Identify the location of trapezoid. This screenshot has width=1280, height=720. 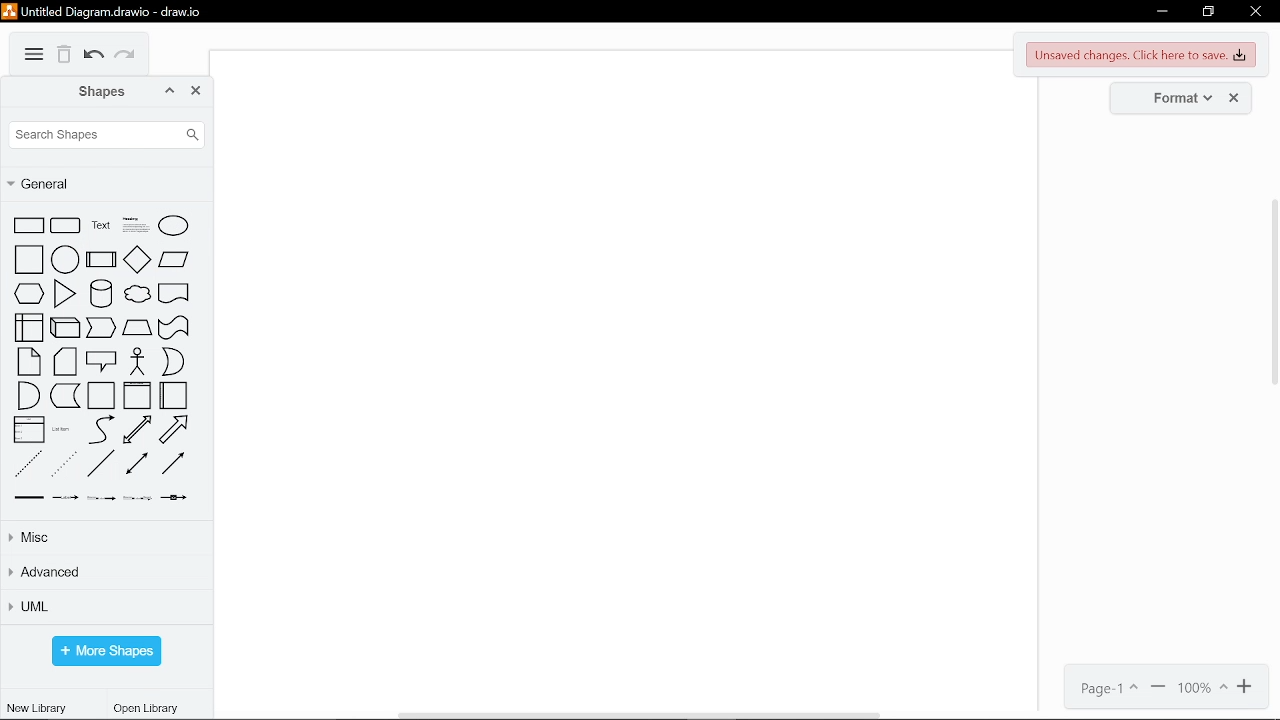
(137, 329).